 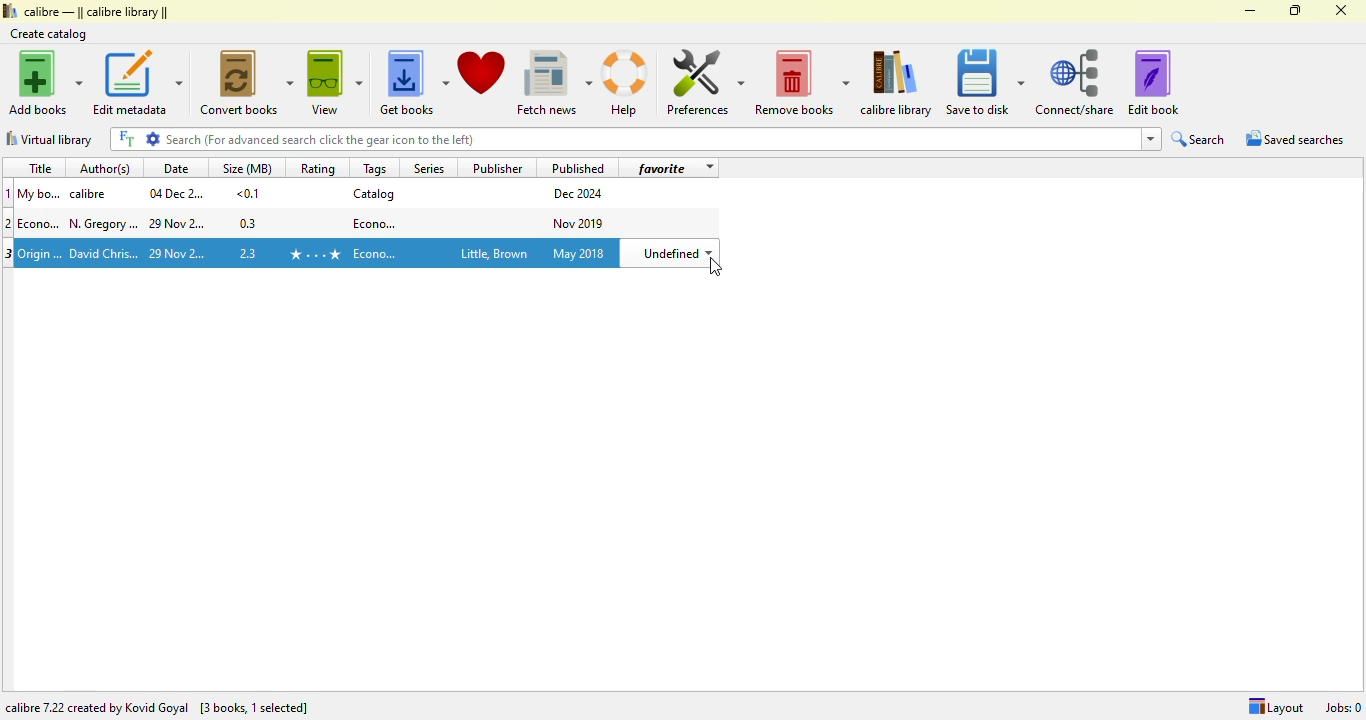 What do you see at coordinates (92, 194) in the screenshot?
I see `author` at bounding box center [92, 194].